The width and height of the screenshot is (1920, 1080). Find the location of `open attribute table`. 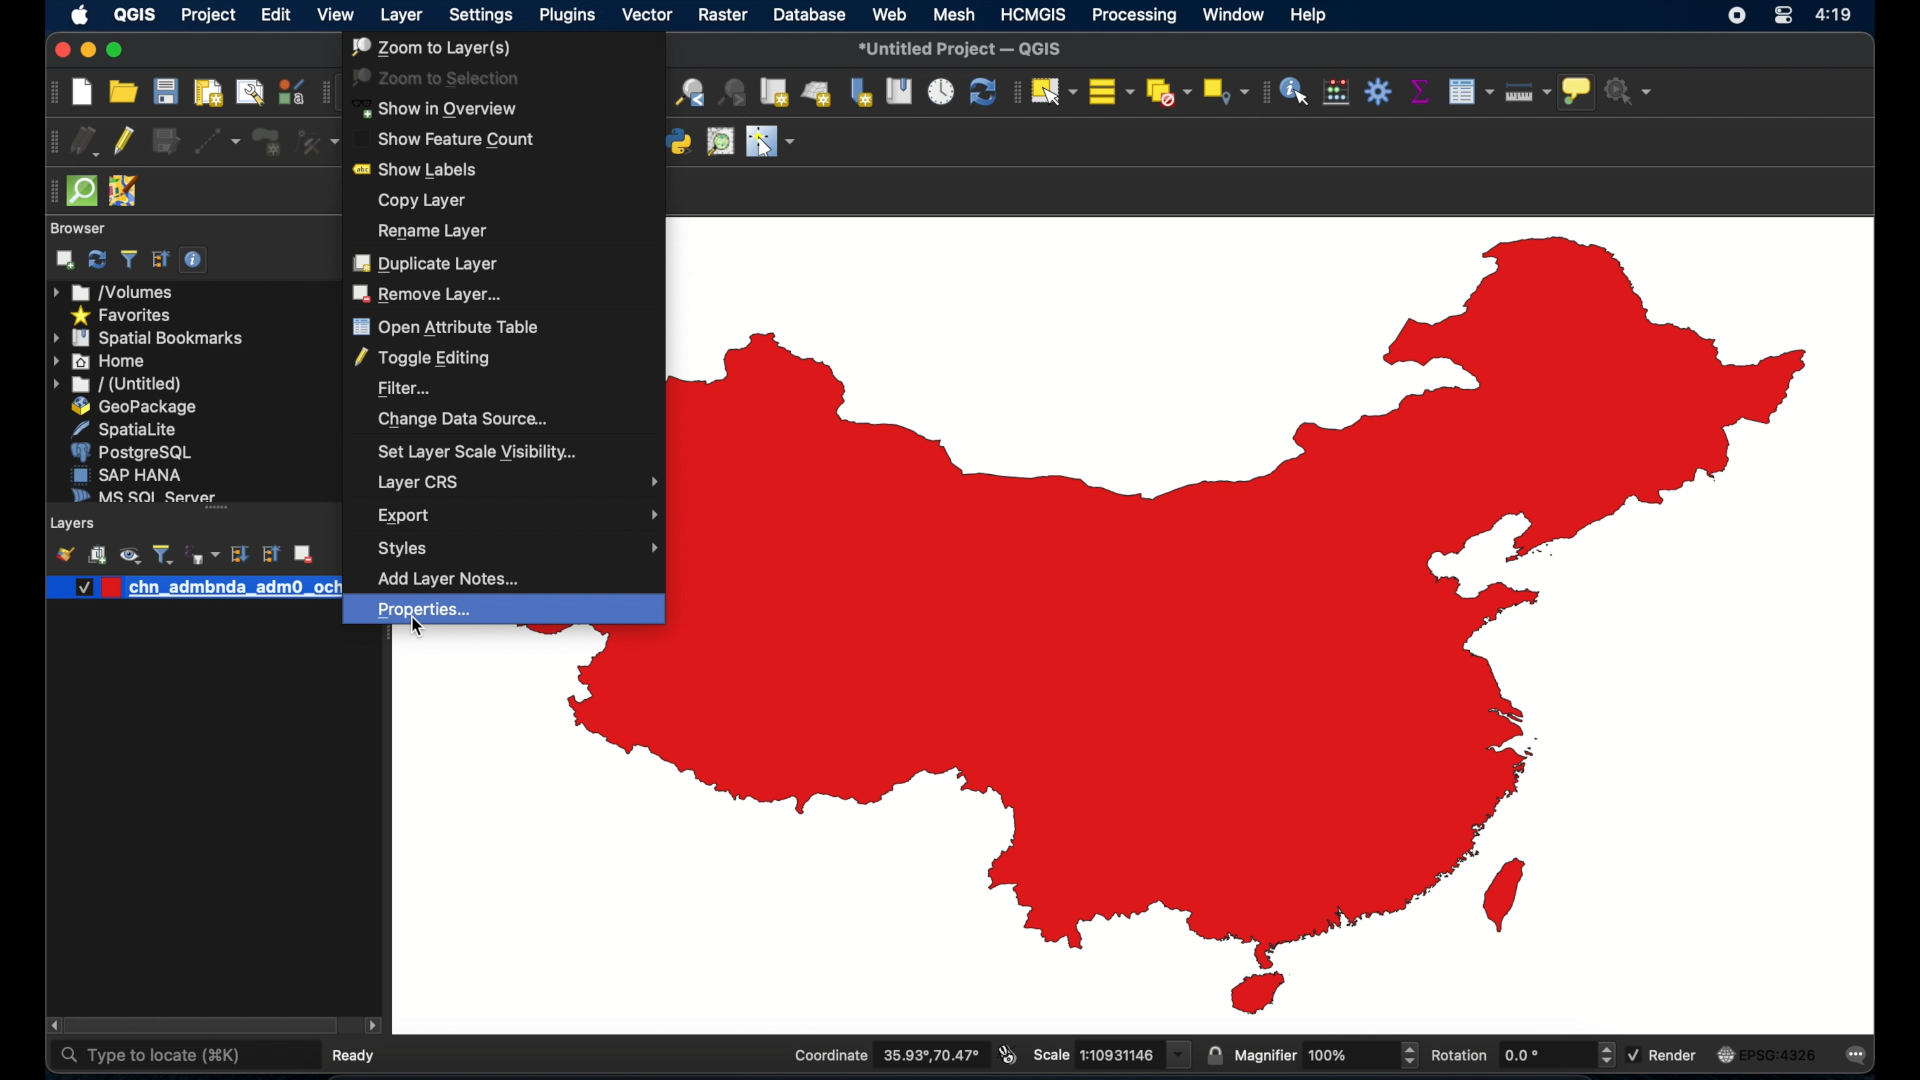

open attribute table is located at coordinates (445, 328).